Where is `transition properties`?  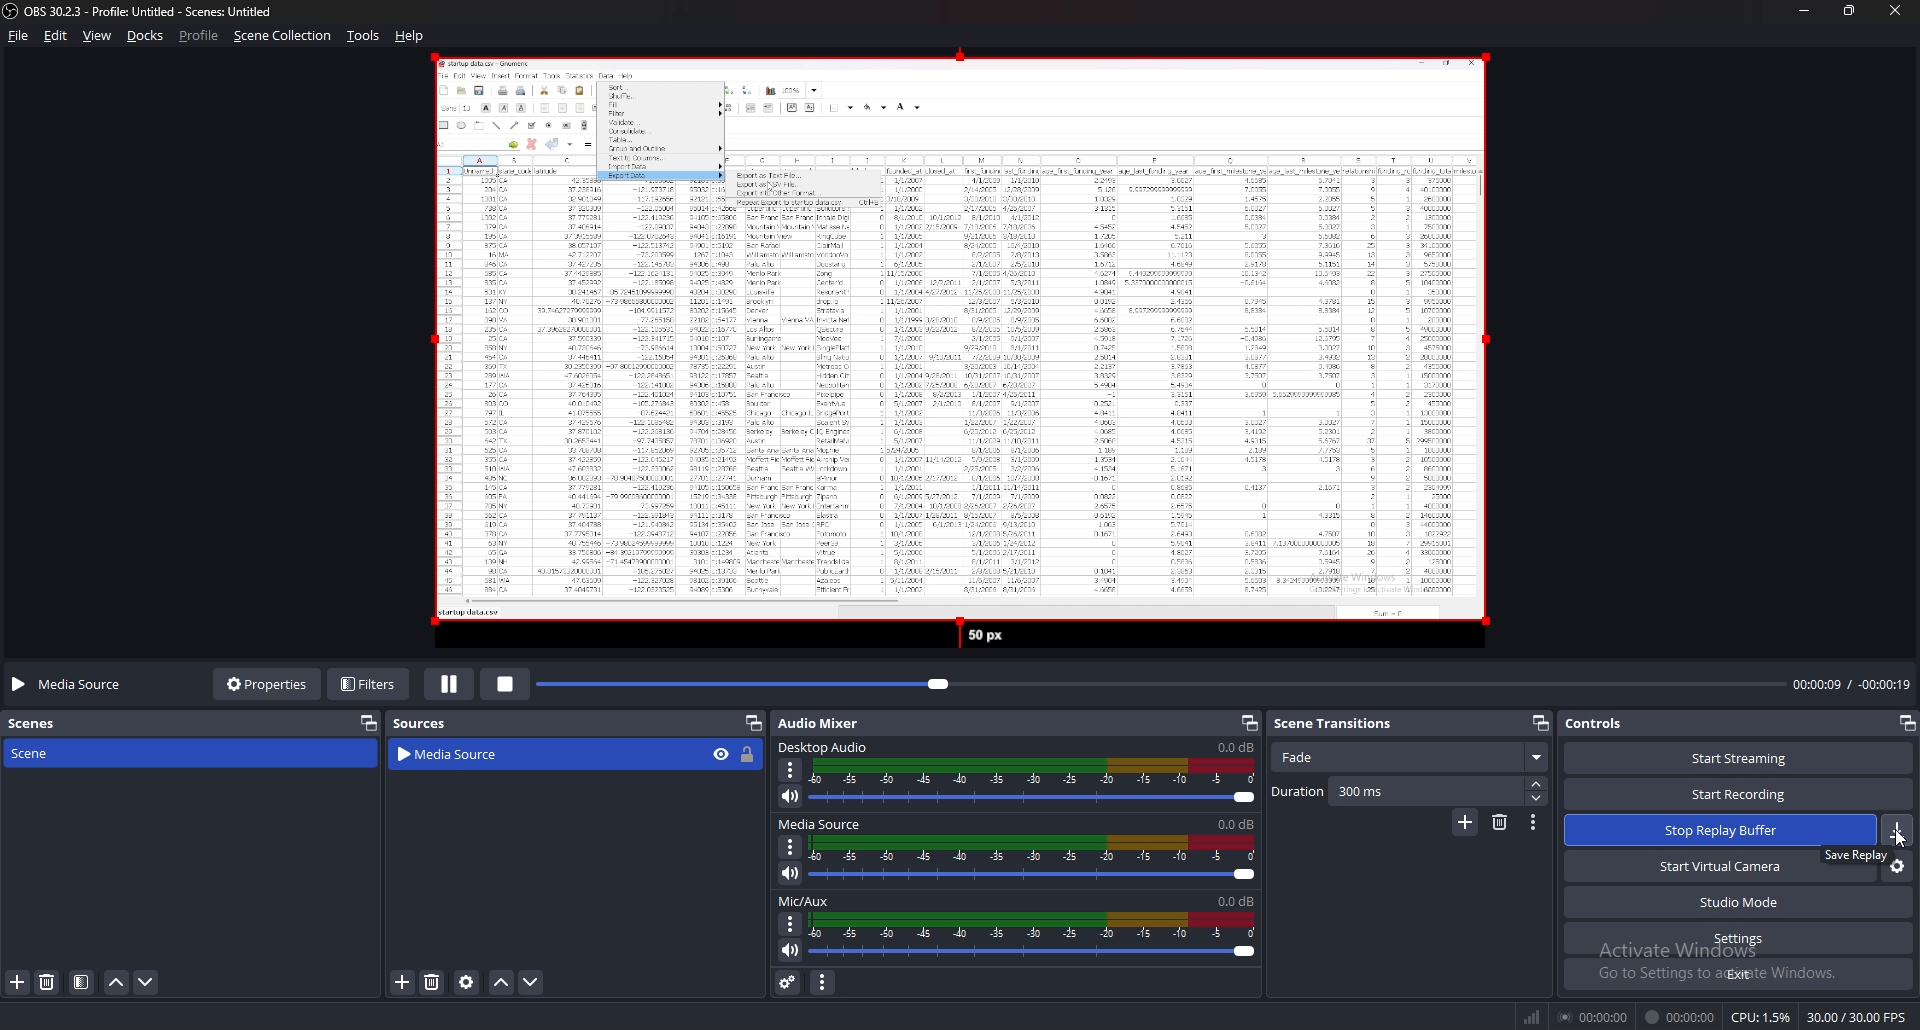
transition properties is located at coordinates (1534, 822).